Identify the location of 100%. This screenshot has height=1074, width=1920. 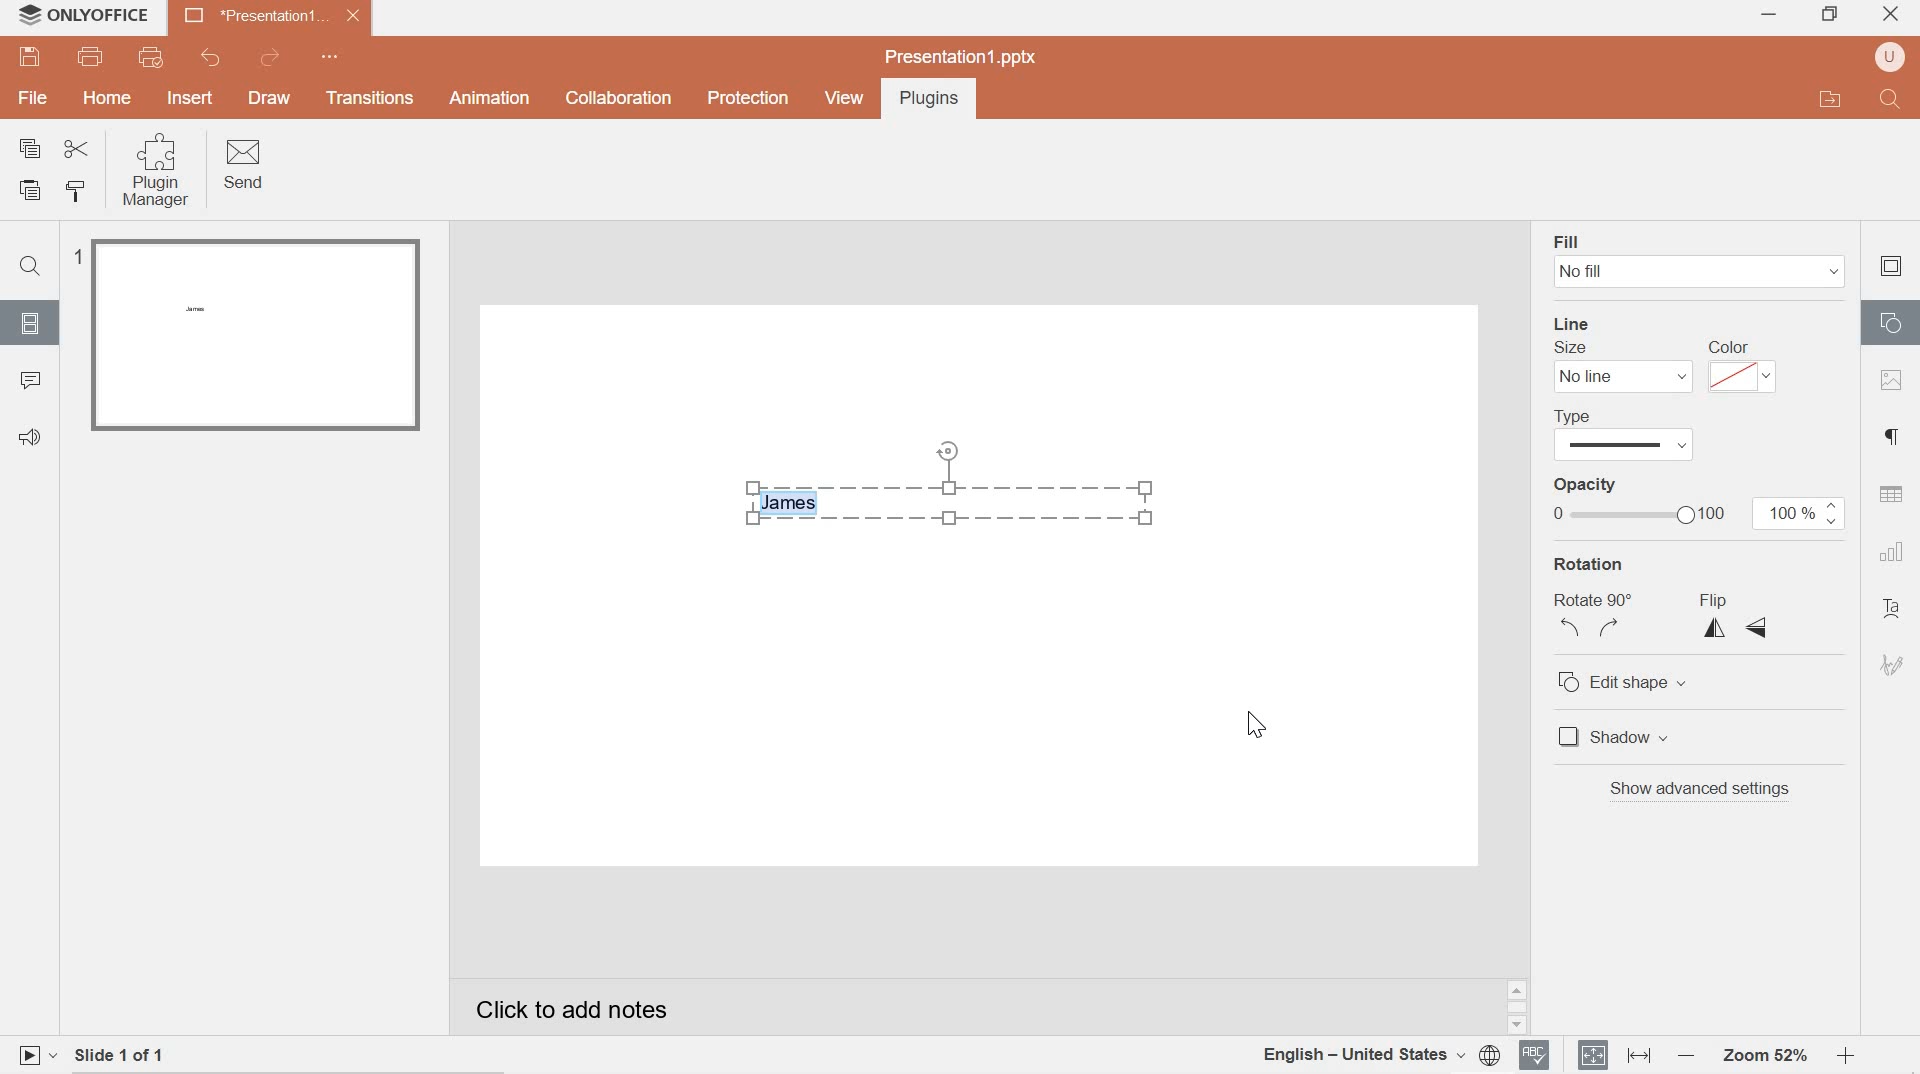
(1798, 515).